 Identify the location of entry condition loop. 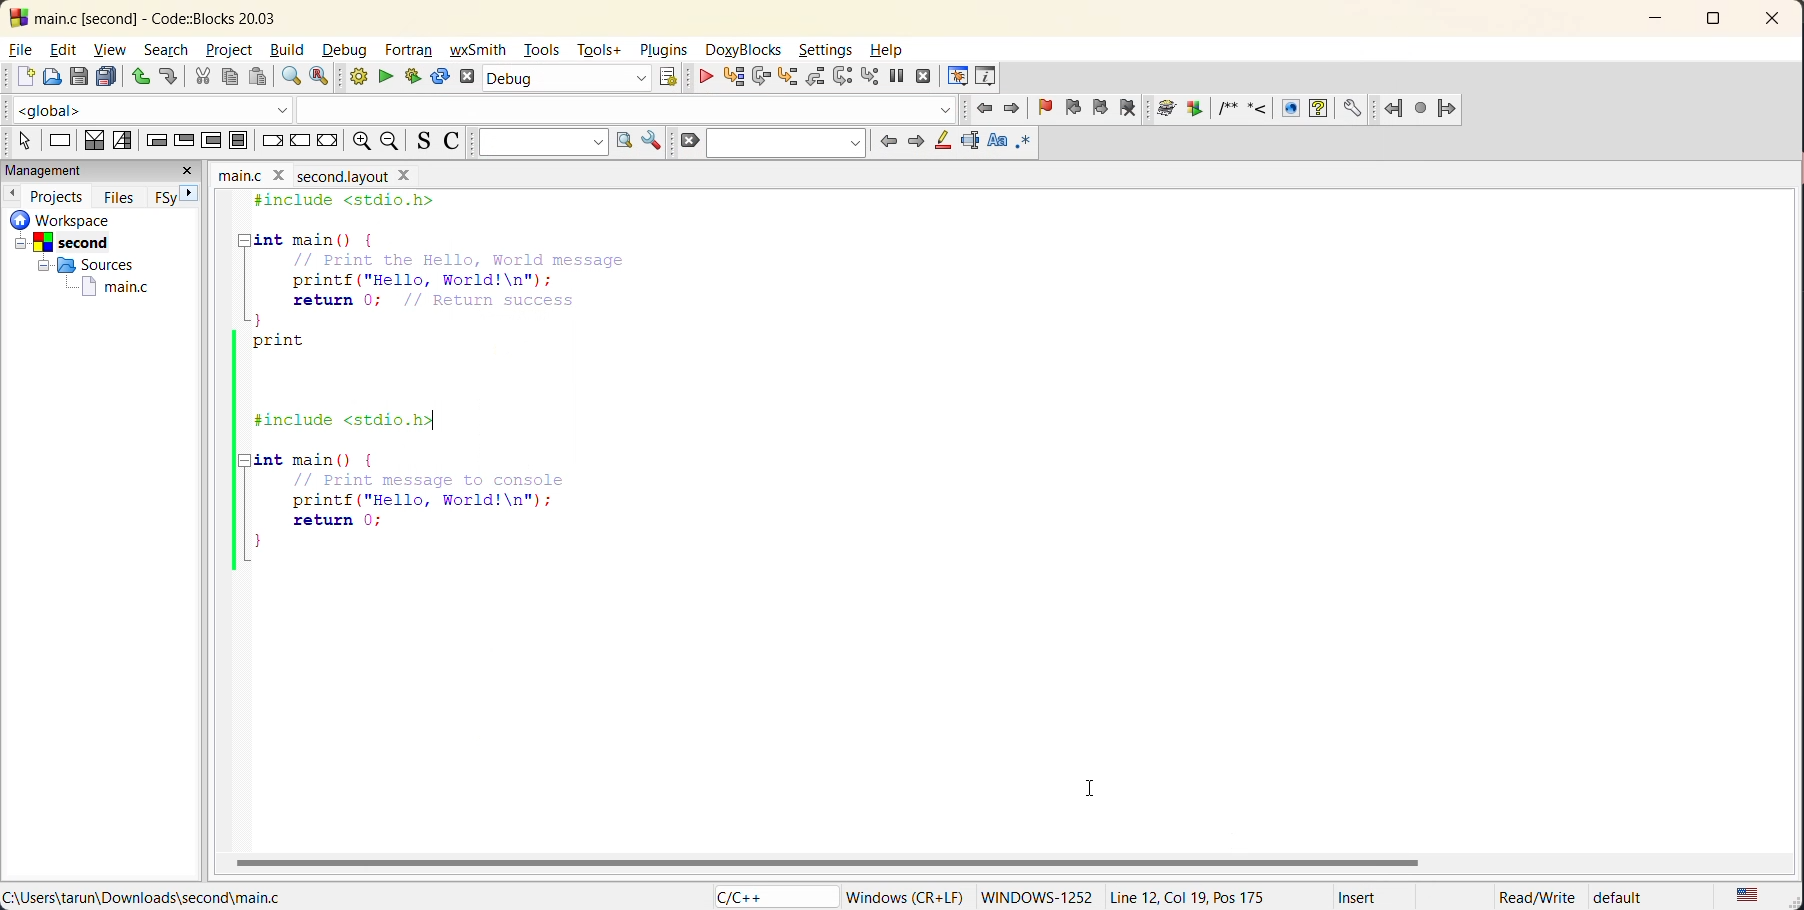
(155, 142).